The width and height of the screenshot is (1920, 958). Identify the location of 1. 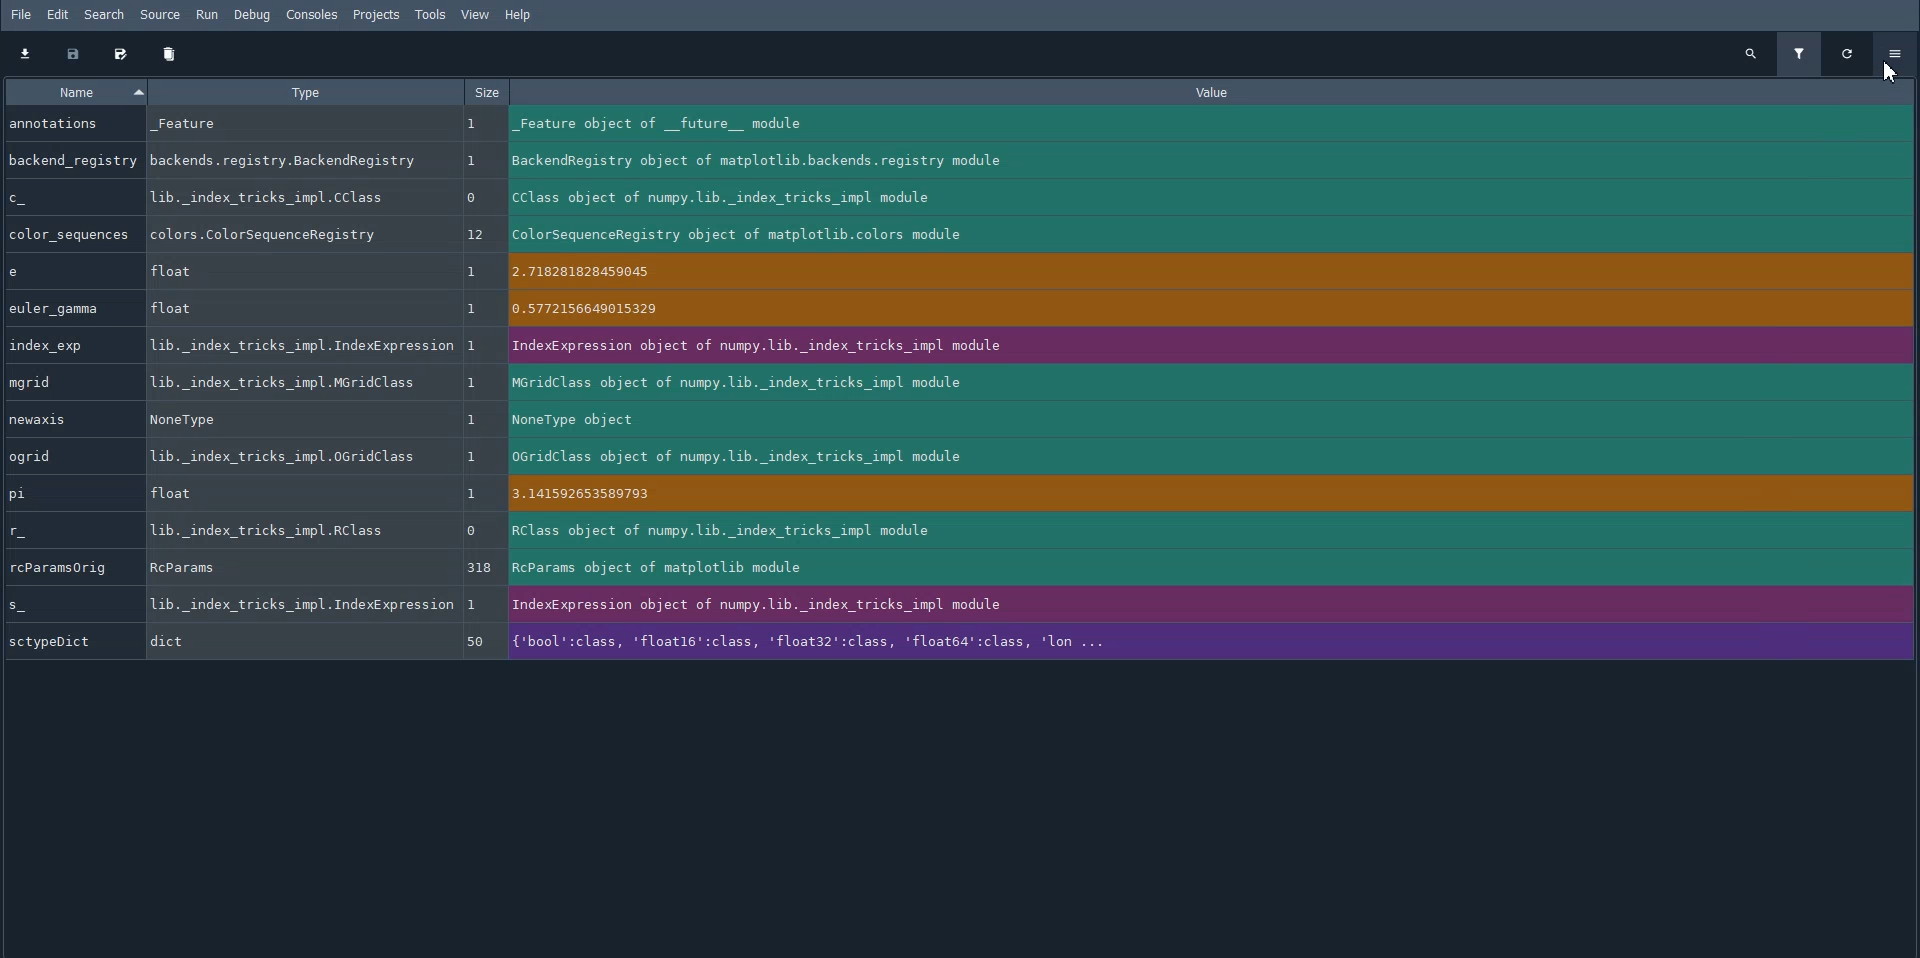
(476, 459).